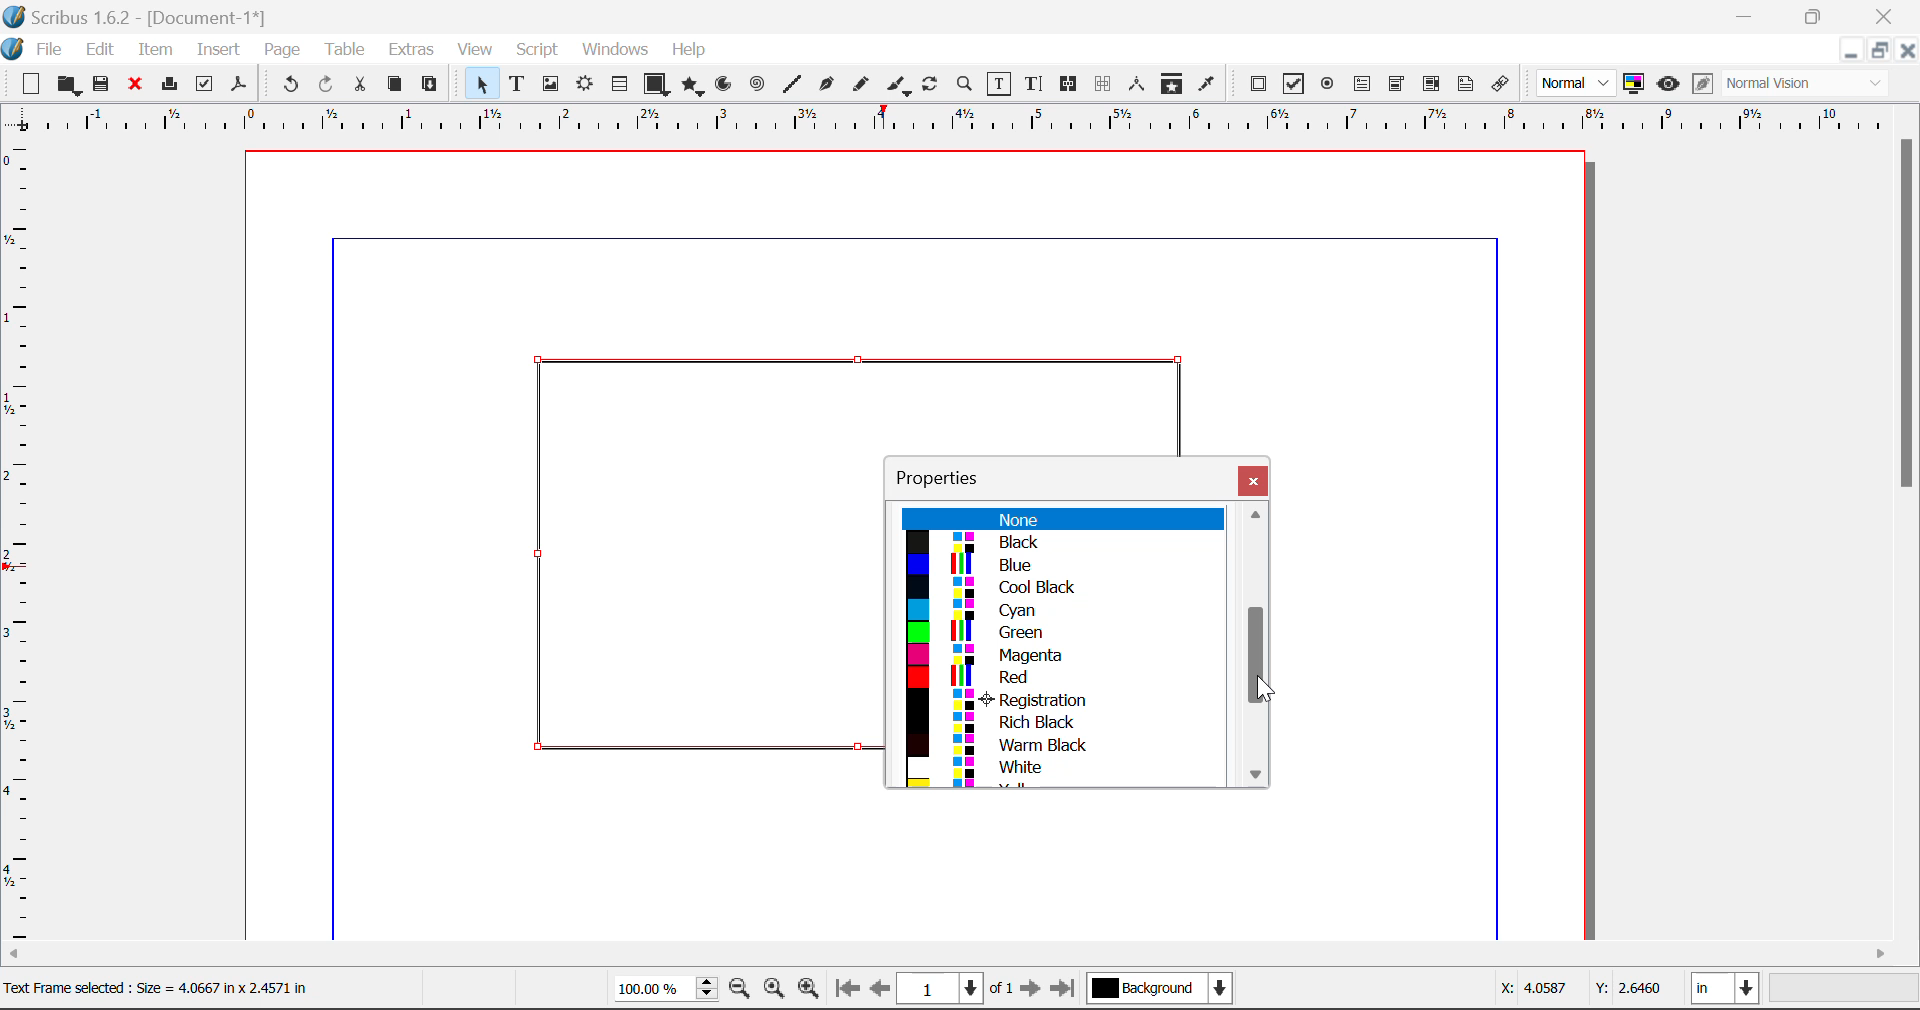 This screenshot has height=1010, width=1920. I want to click on Eyedropper, so click(1207, 83).